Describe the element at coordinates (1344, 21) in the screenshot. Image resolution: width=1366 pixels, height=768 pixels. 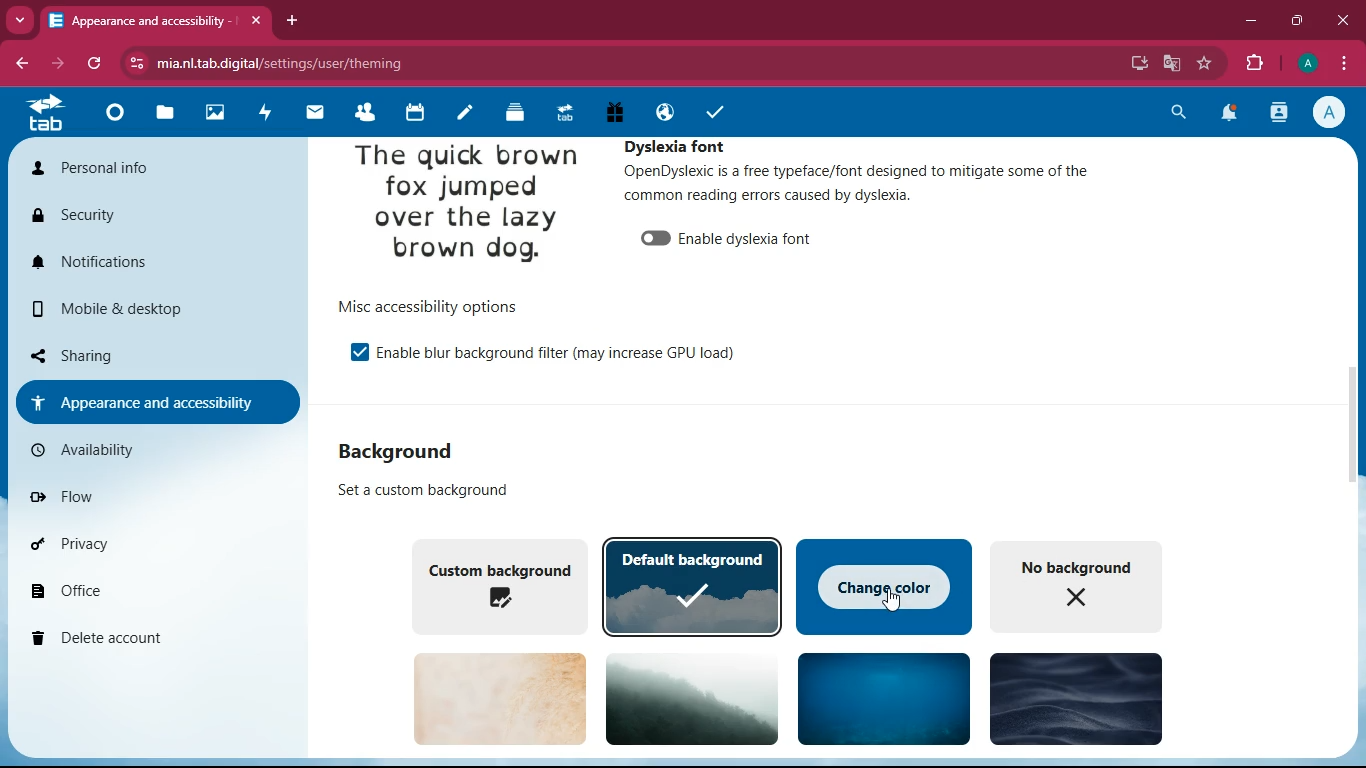
I see `close` at that location.